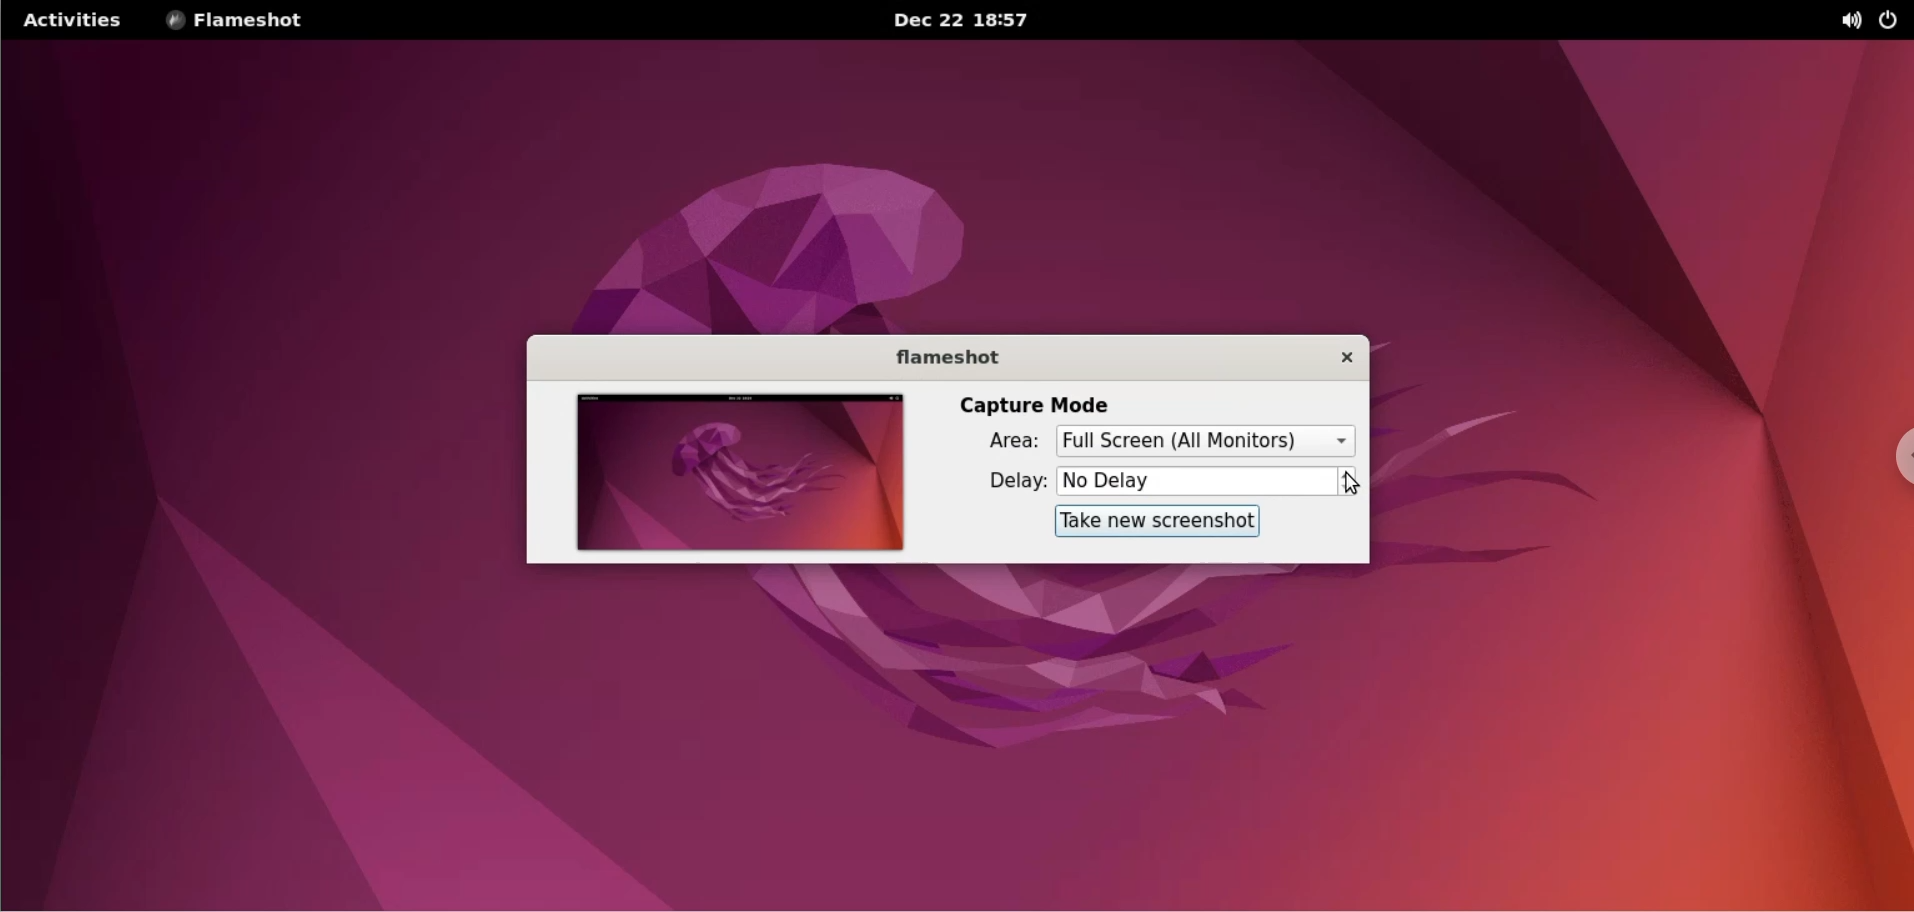 This screenshot has height=912, width=1914. I want to click on chrome options, so click(1894, 459).